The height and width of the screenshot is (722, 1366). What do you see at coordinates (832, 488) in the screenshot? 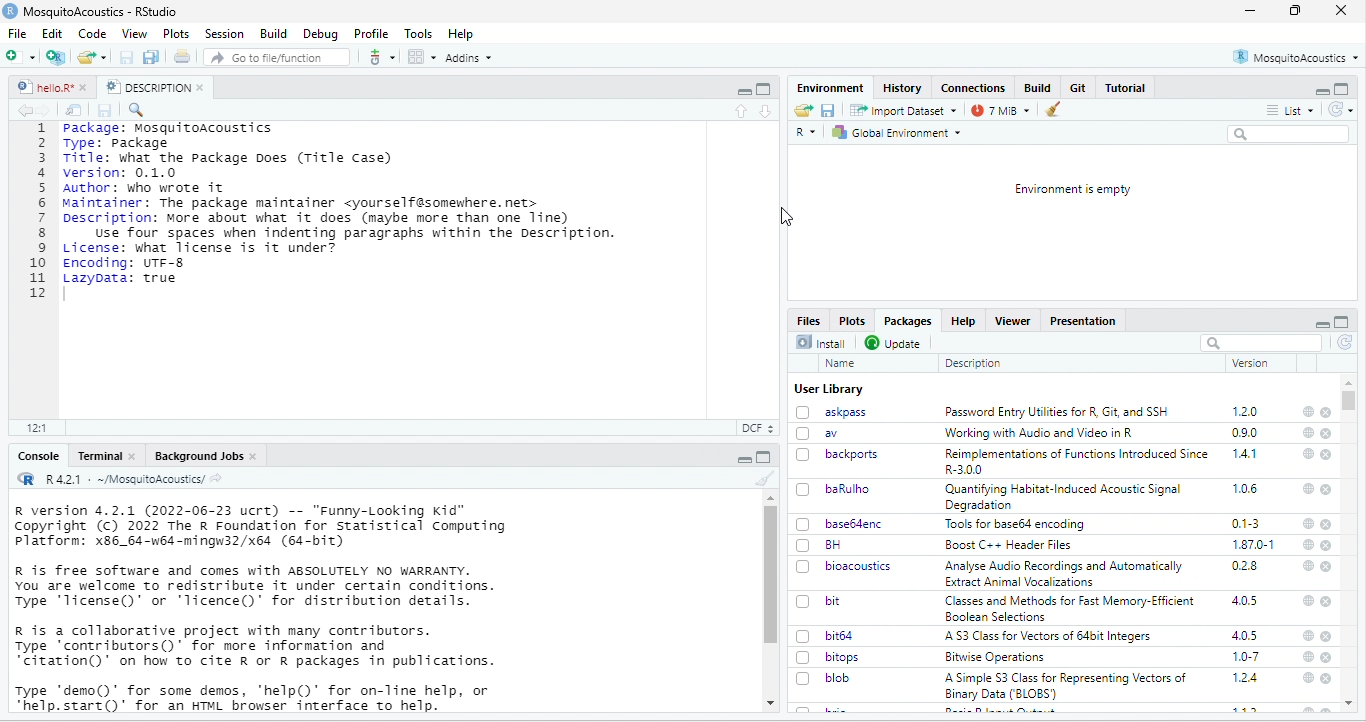
I see `baRulho` at bounding box center [832, 488].